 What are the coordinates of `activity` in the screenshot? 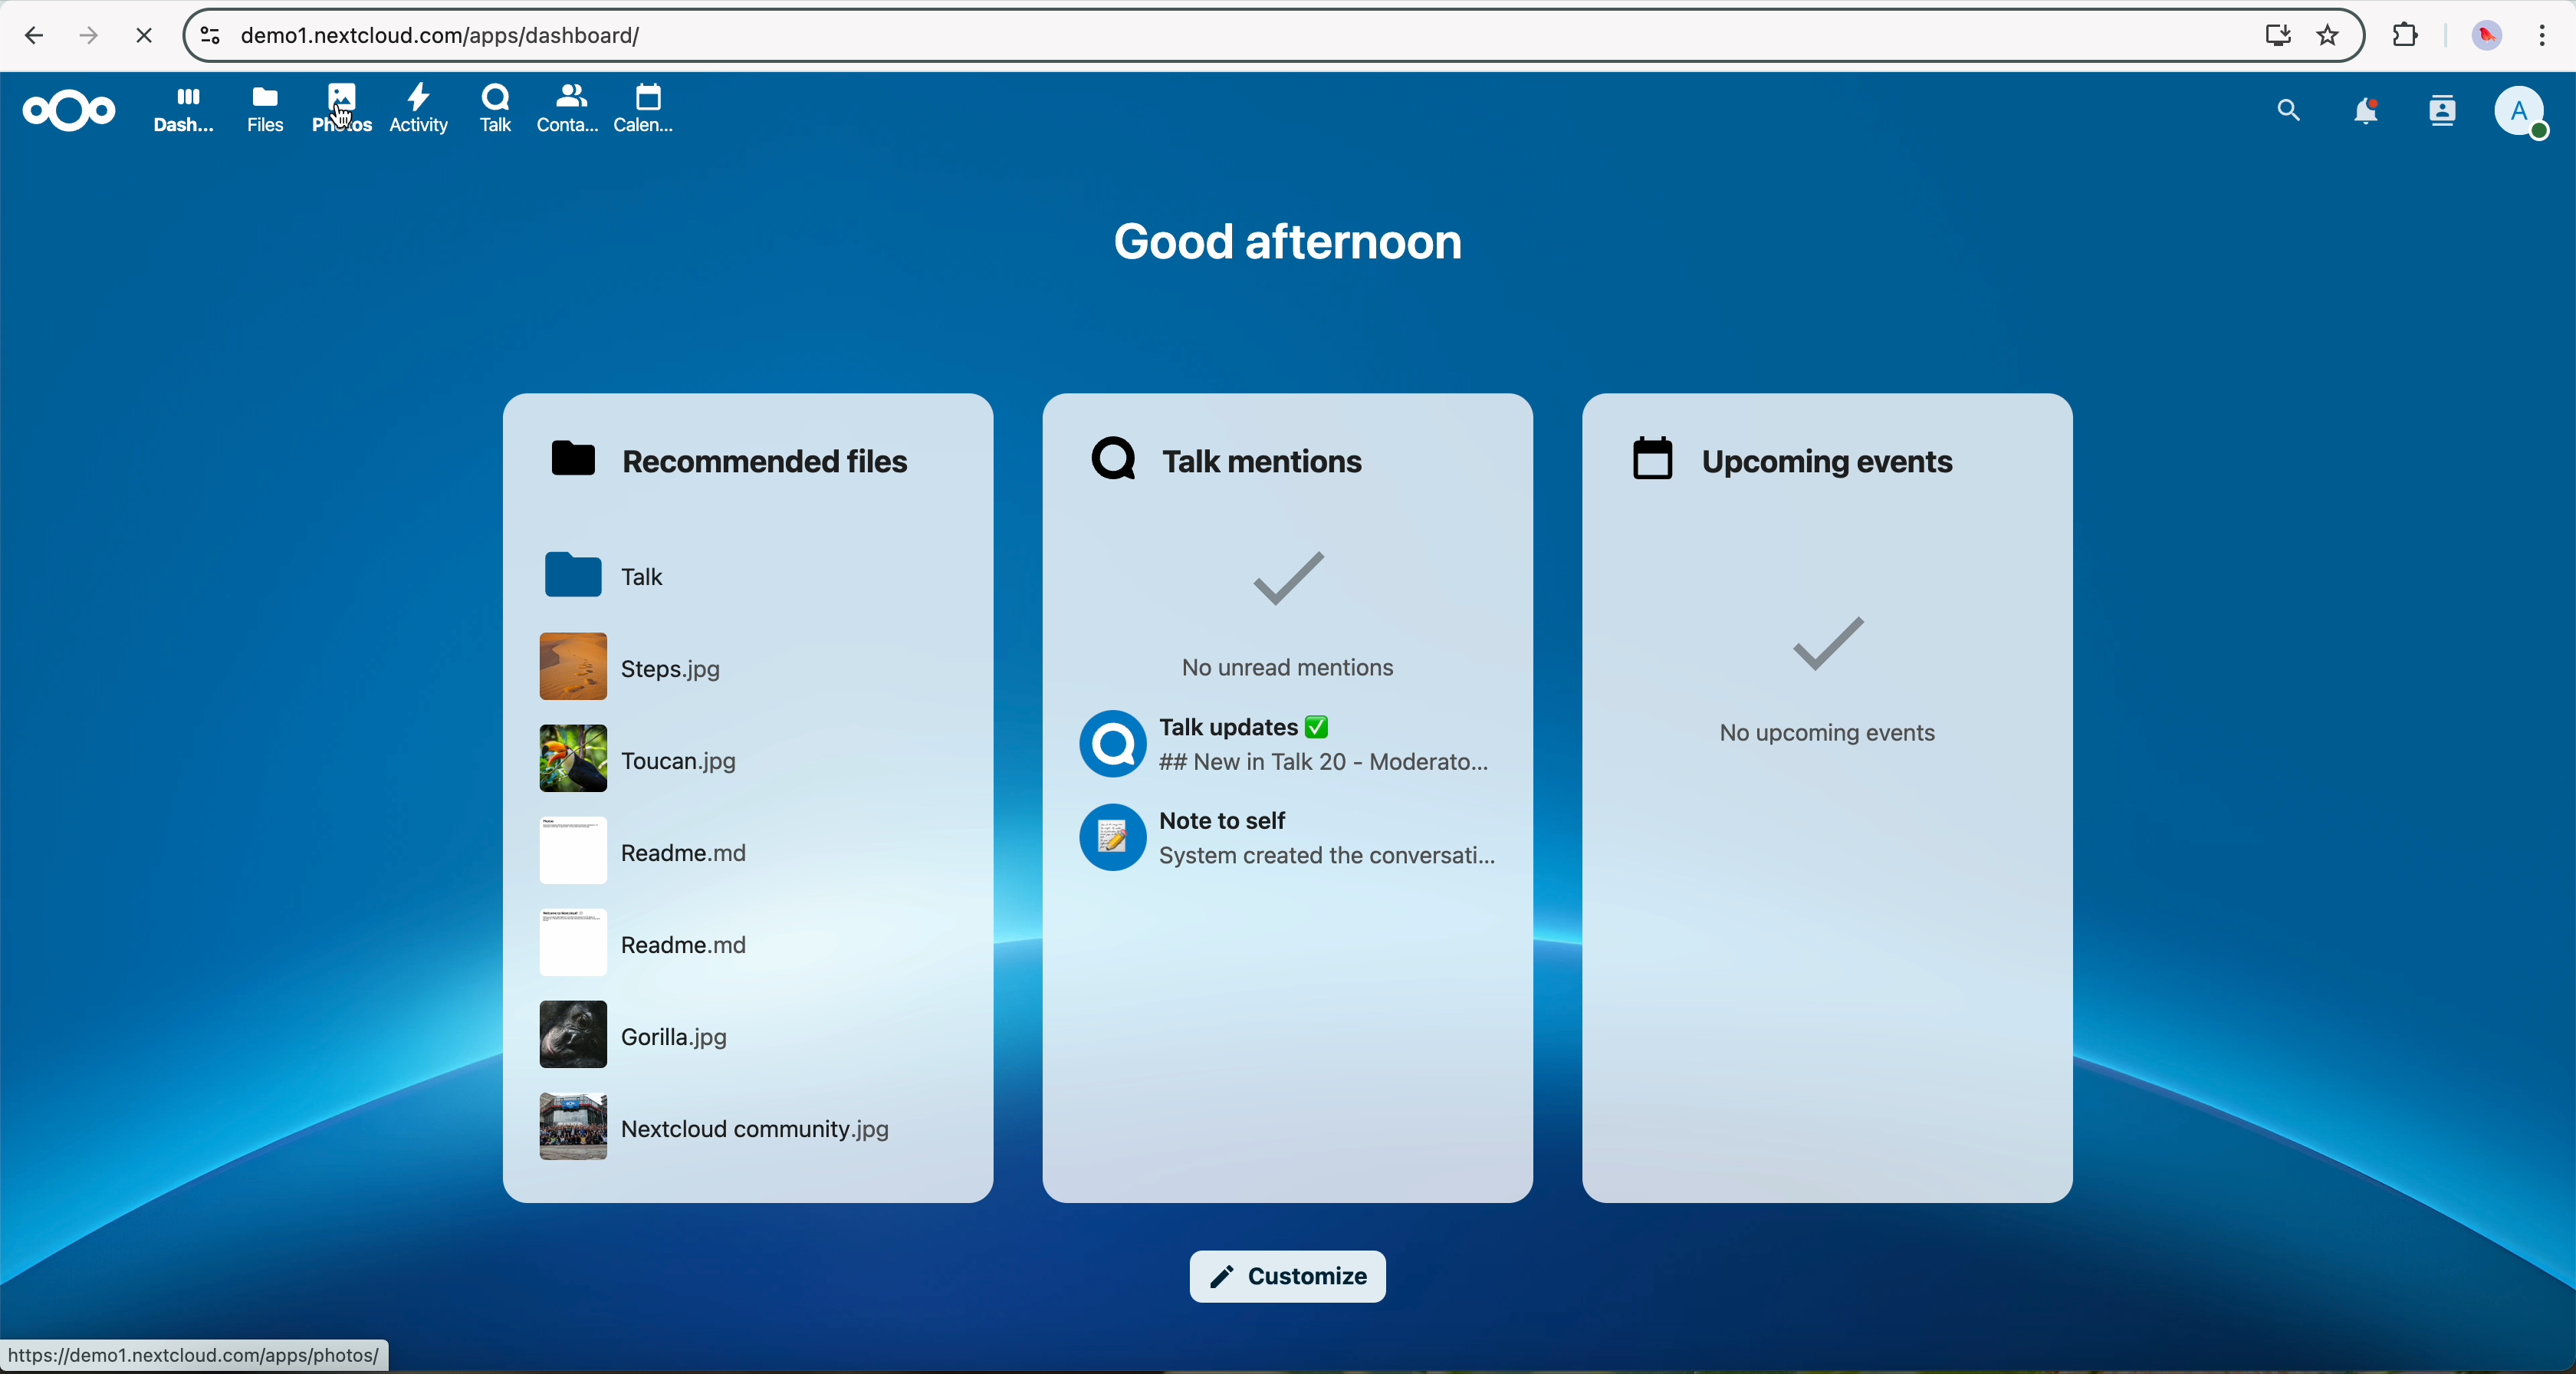 It's located at (418, 108).